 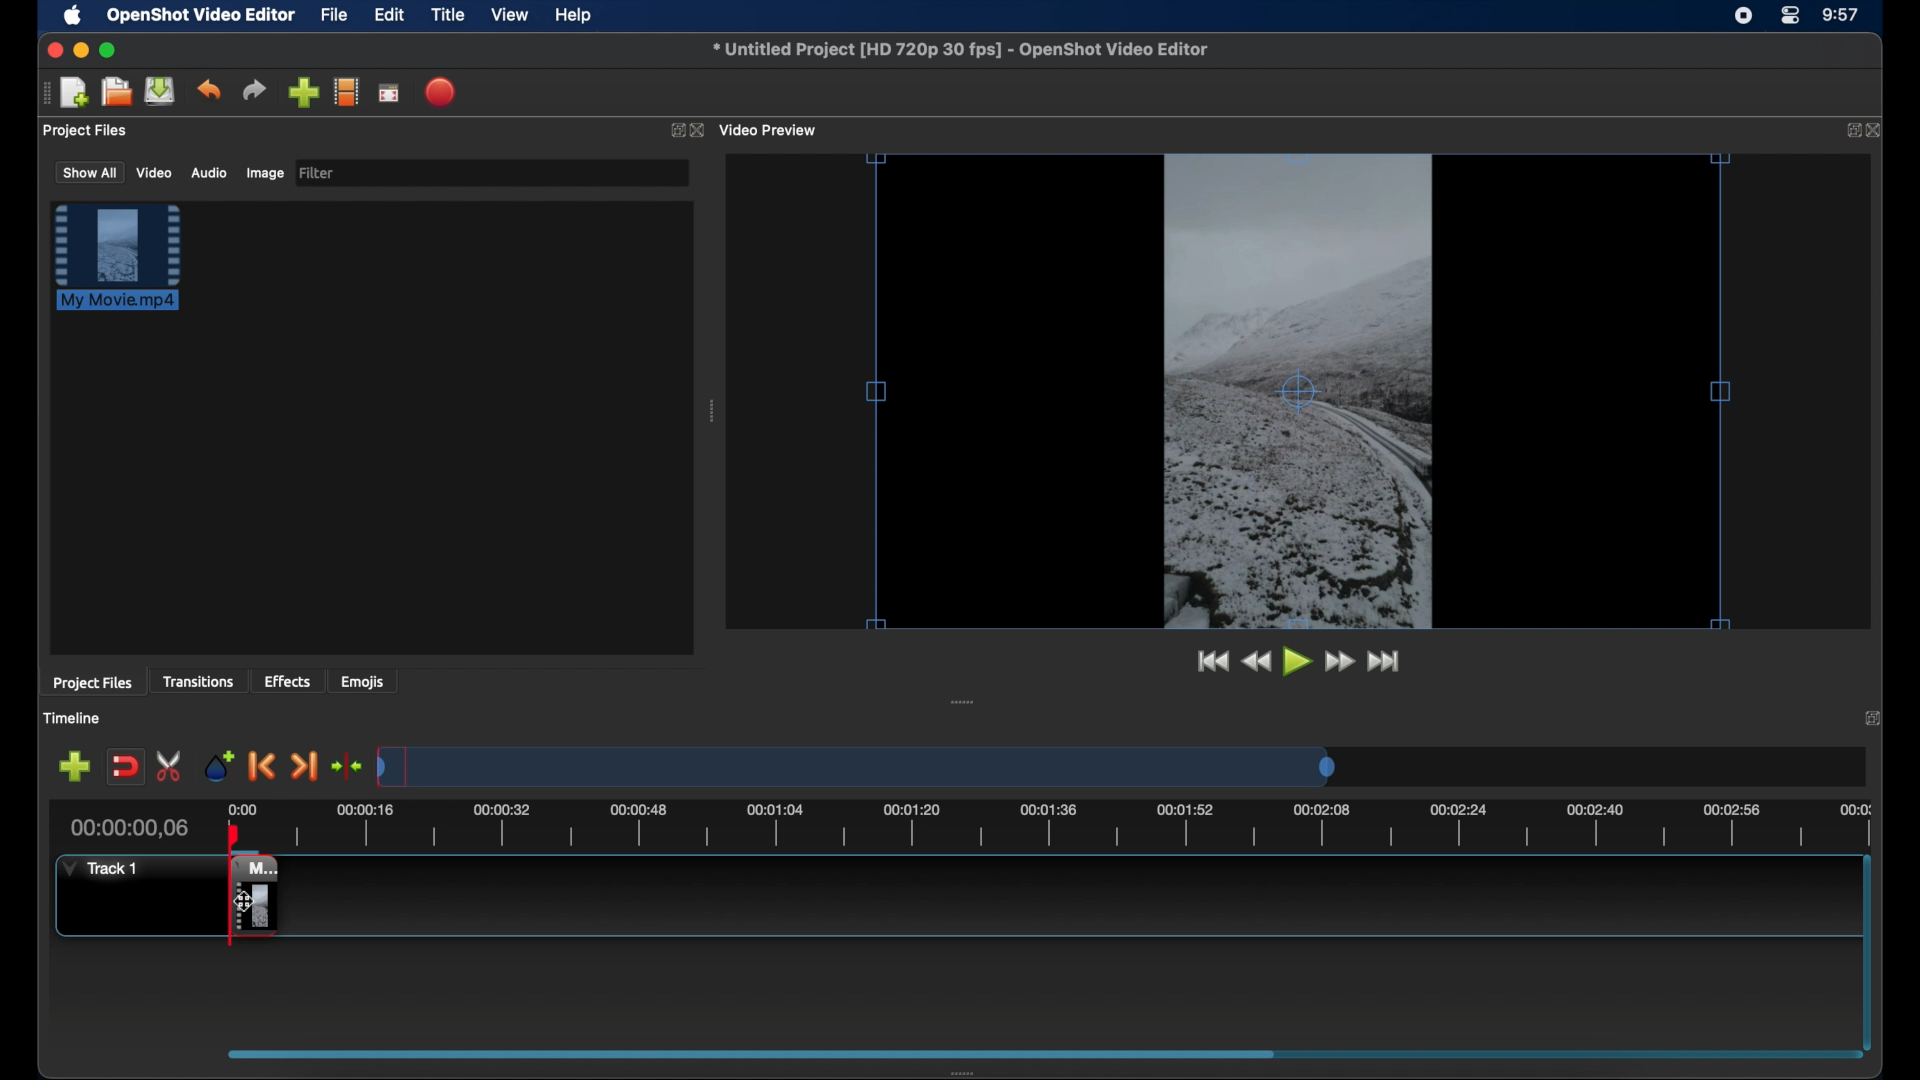 I want to click on expand, so click(x=1847, y=131).